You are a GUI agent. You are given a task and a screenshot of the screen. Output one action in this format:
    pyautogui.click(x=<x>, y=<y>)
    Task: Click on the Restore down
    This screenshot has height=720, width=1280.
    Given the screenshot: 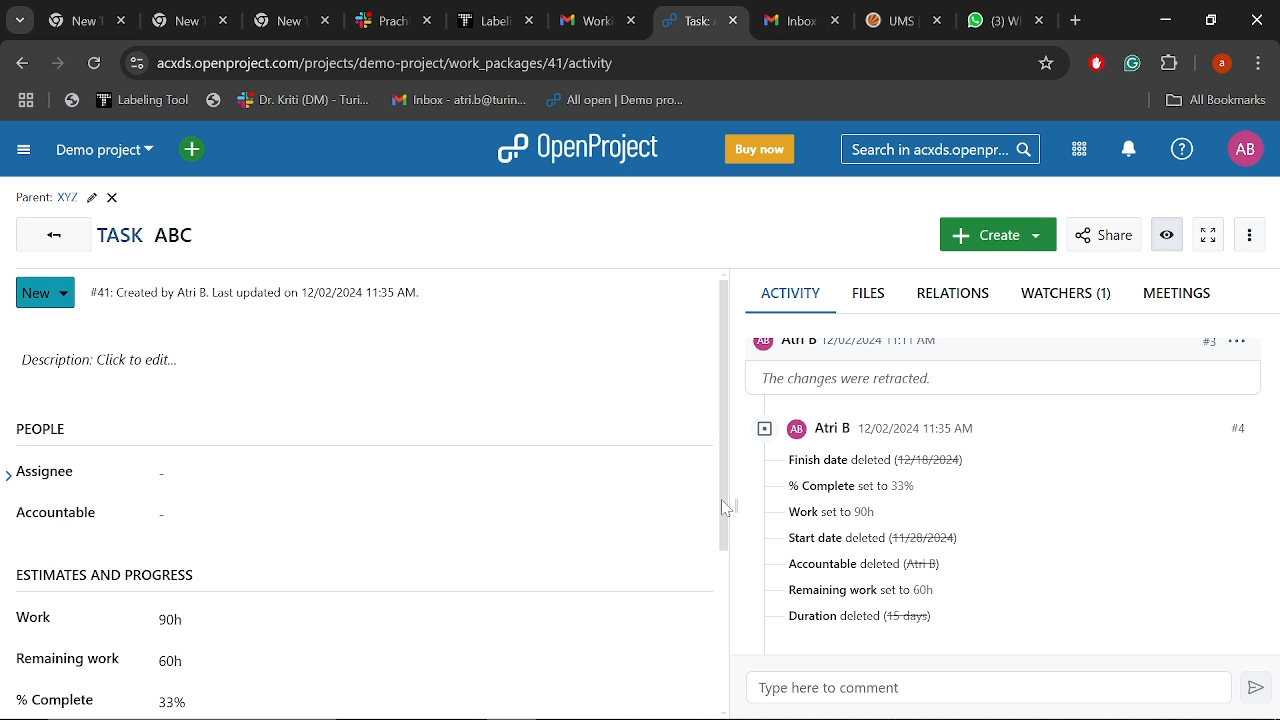 What is the action you would take?
    pyautogui.click(x=1212, y=20)
    